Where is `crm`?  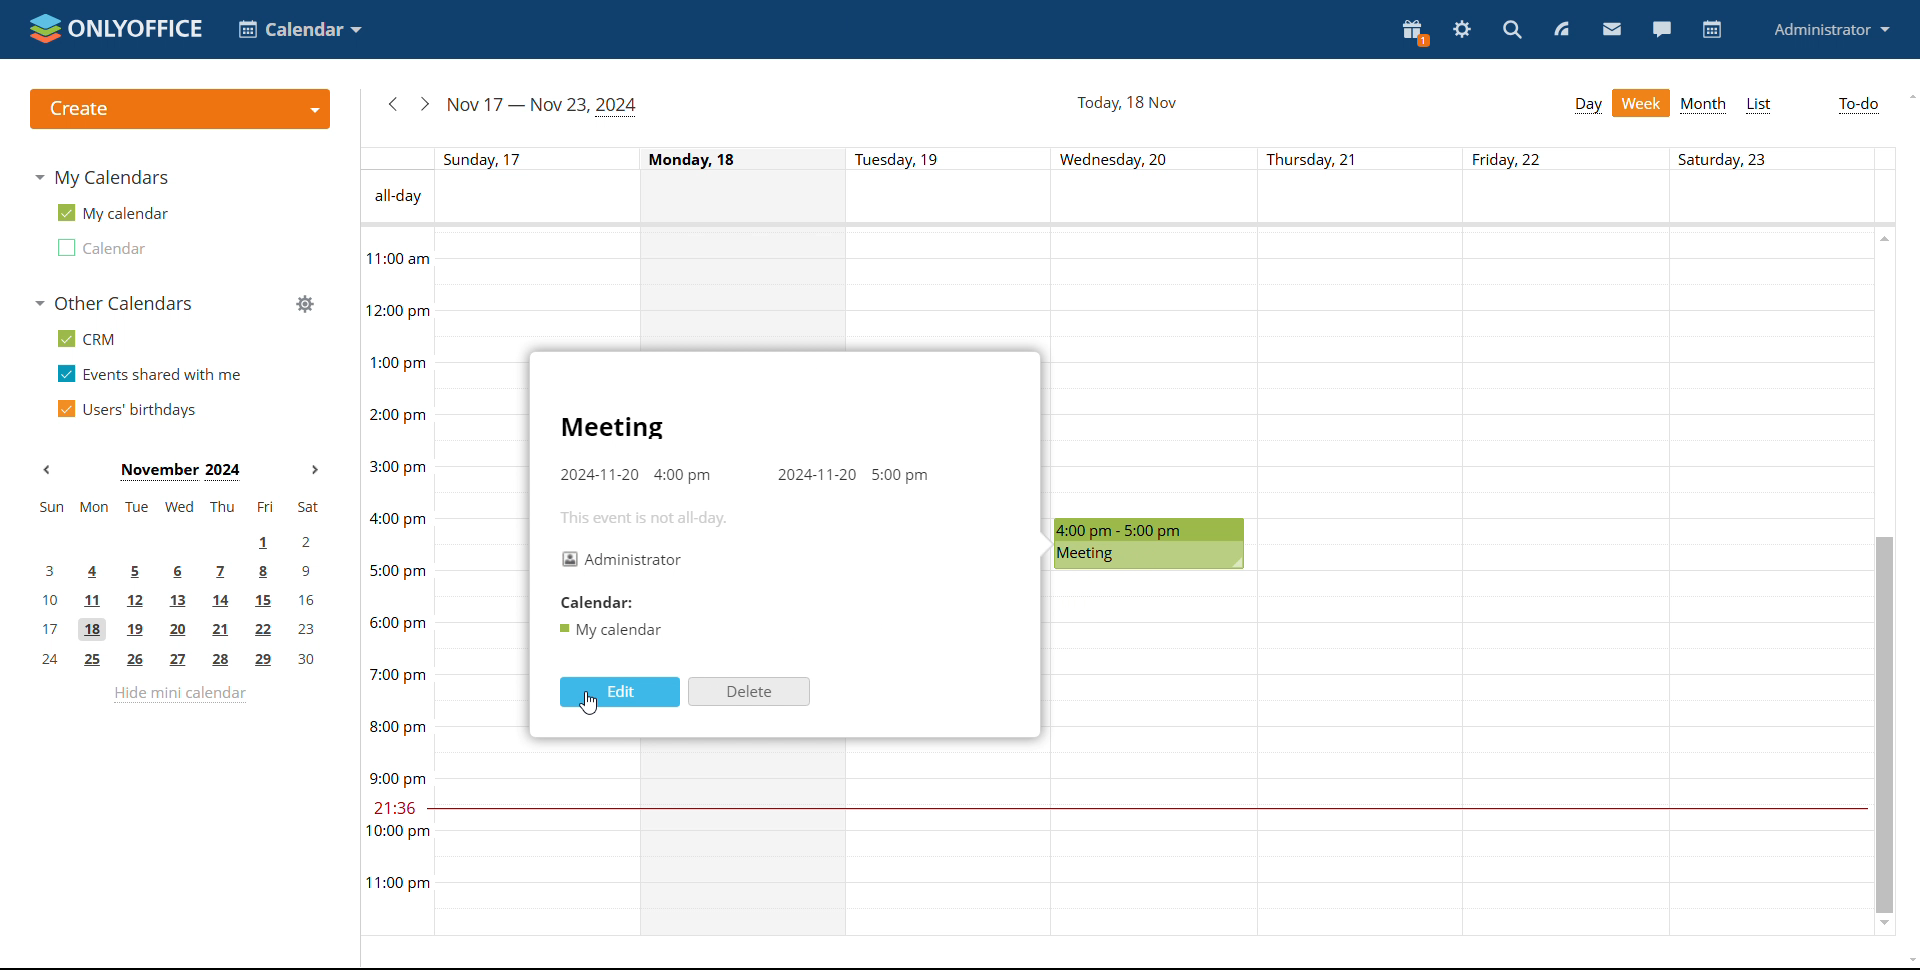 crm is located at coordinates (83, 338).